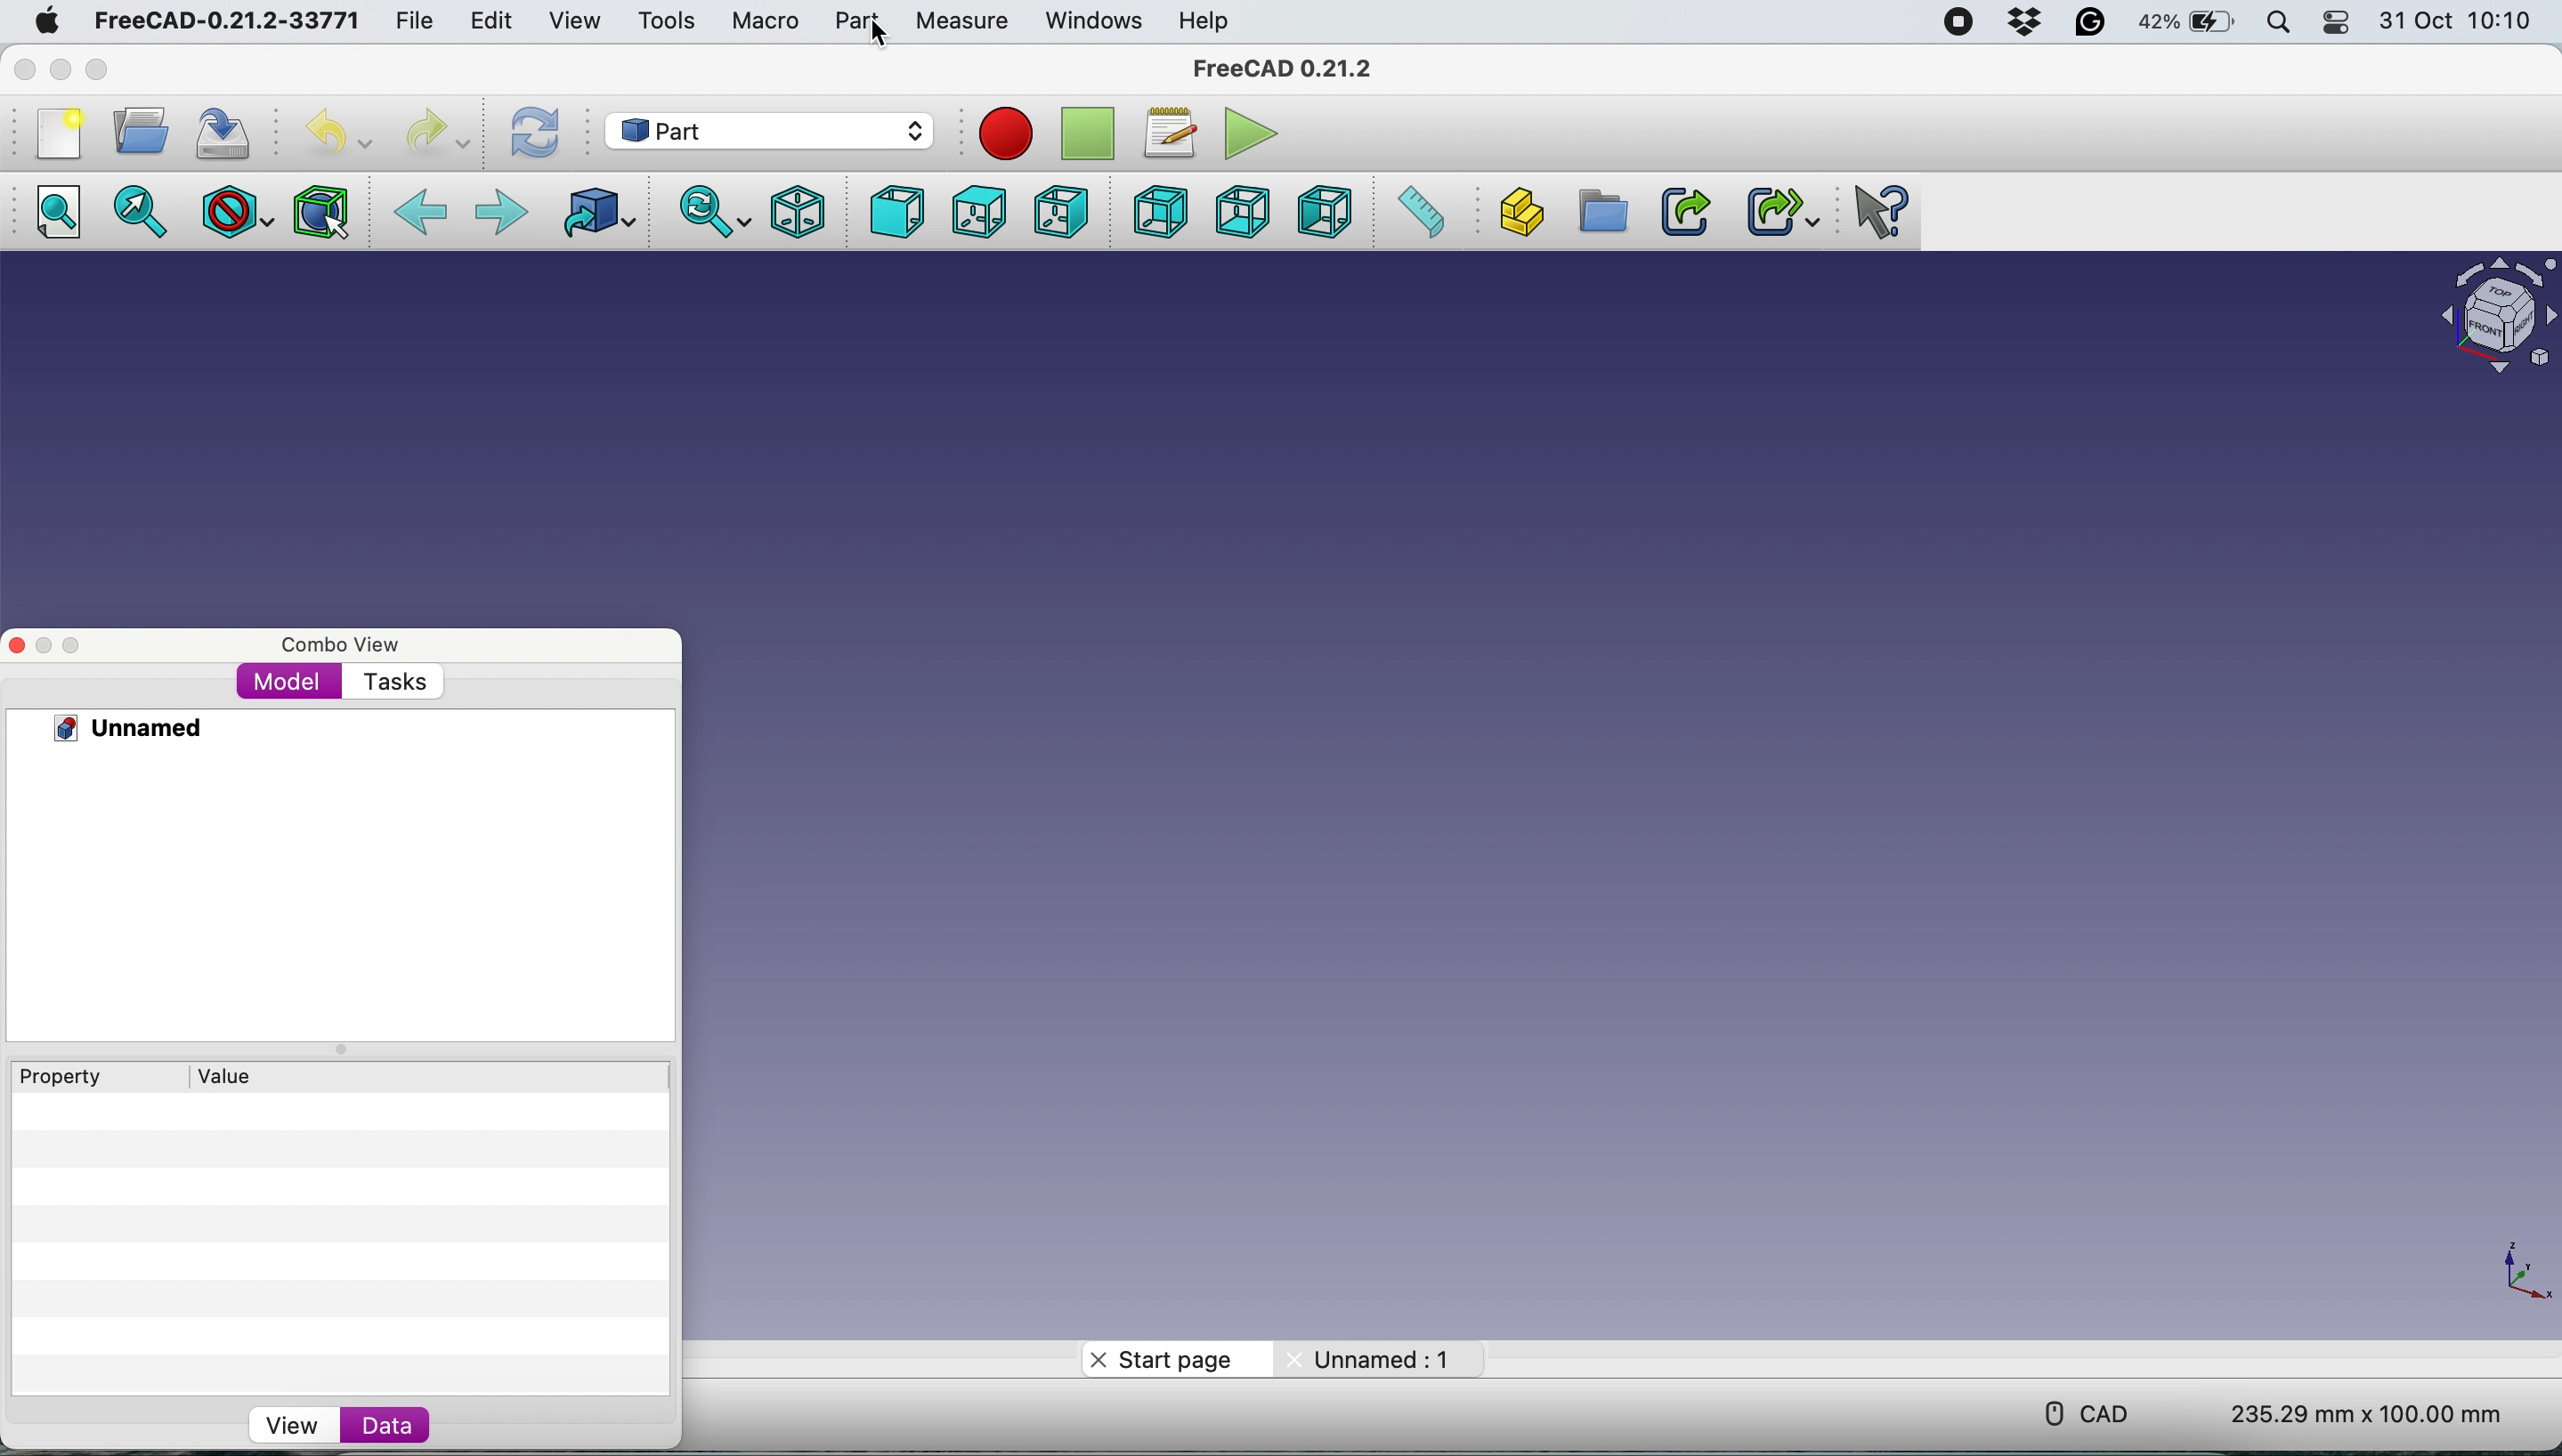 Image resolution: width=2562 pixels, height=1456 pixels. Describe the element at coordinates (289, 686) in the screenshot. I see `Model` at that location.